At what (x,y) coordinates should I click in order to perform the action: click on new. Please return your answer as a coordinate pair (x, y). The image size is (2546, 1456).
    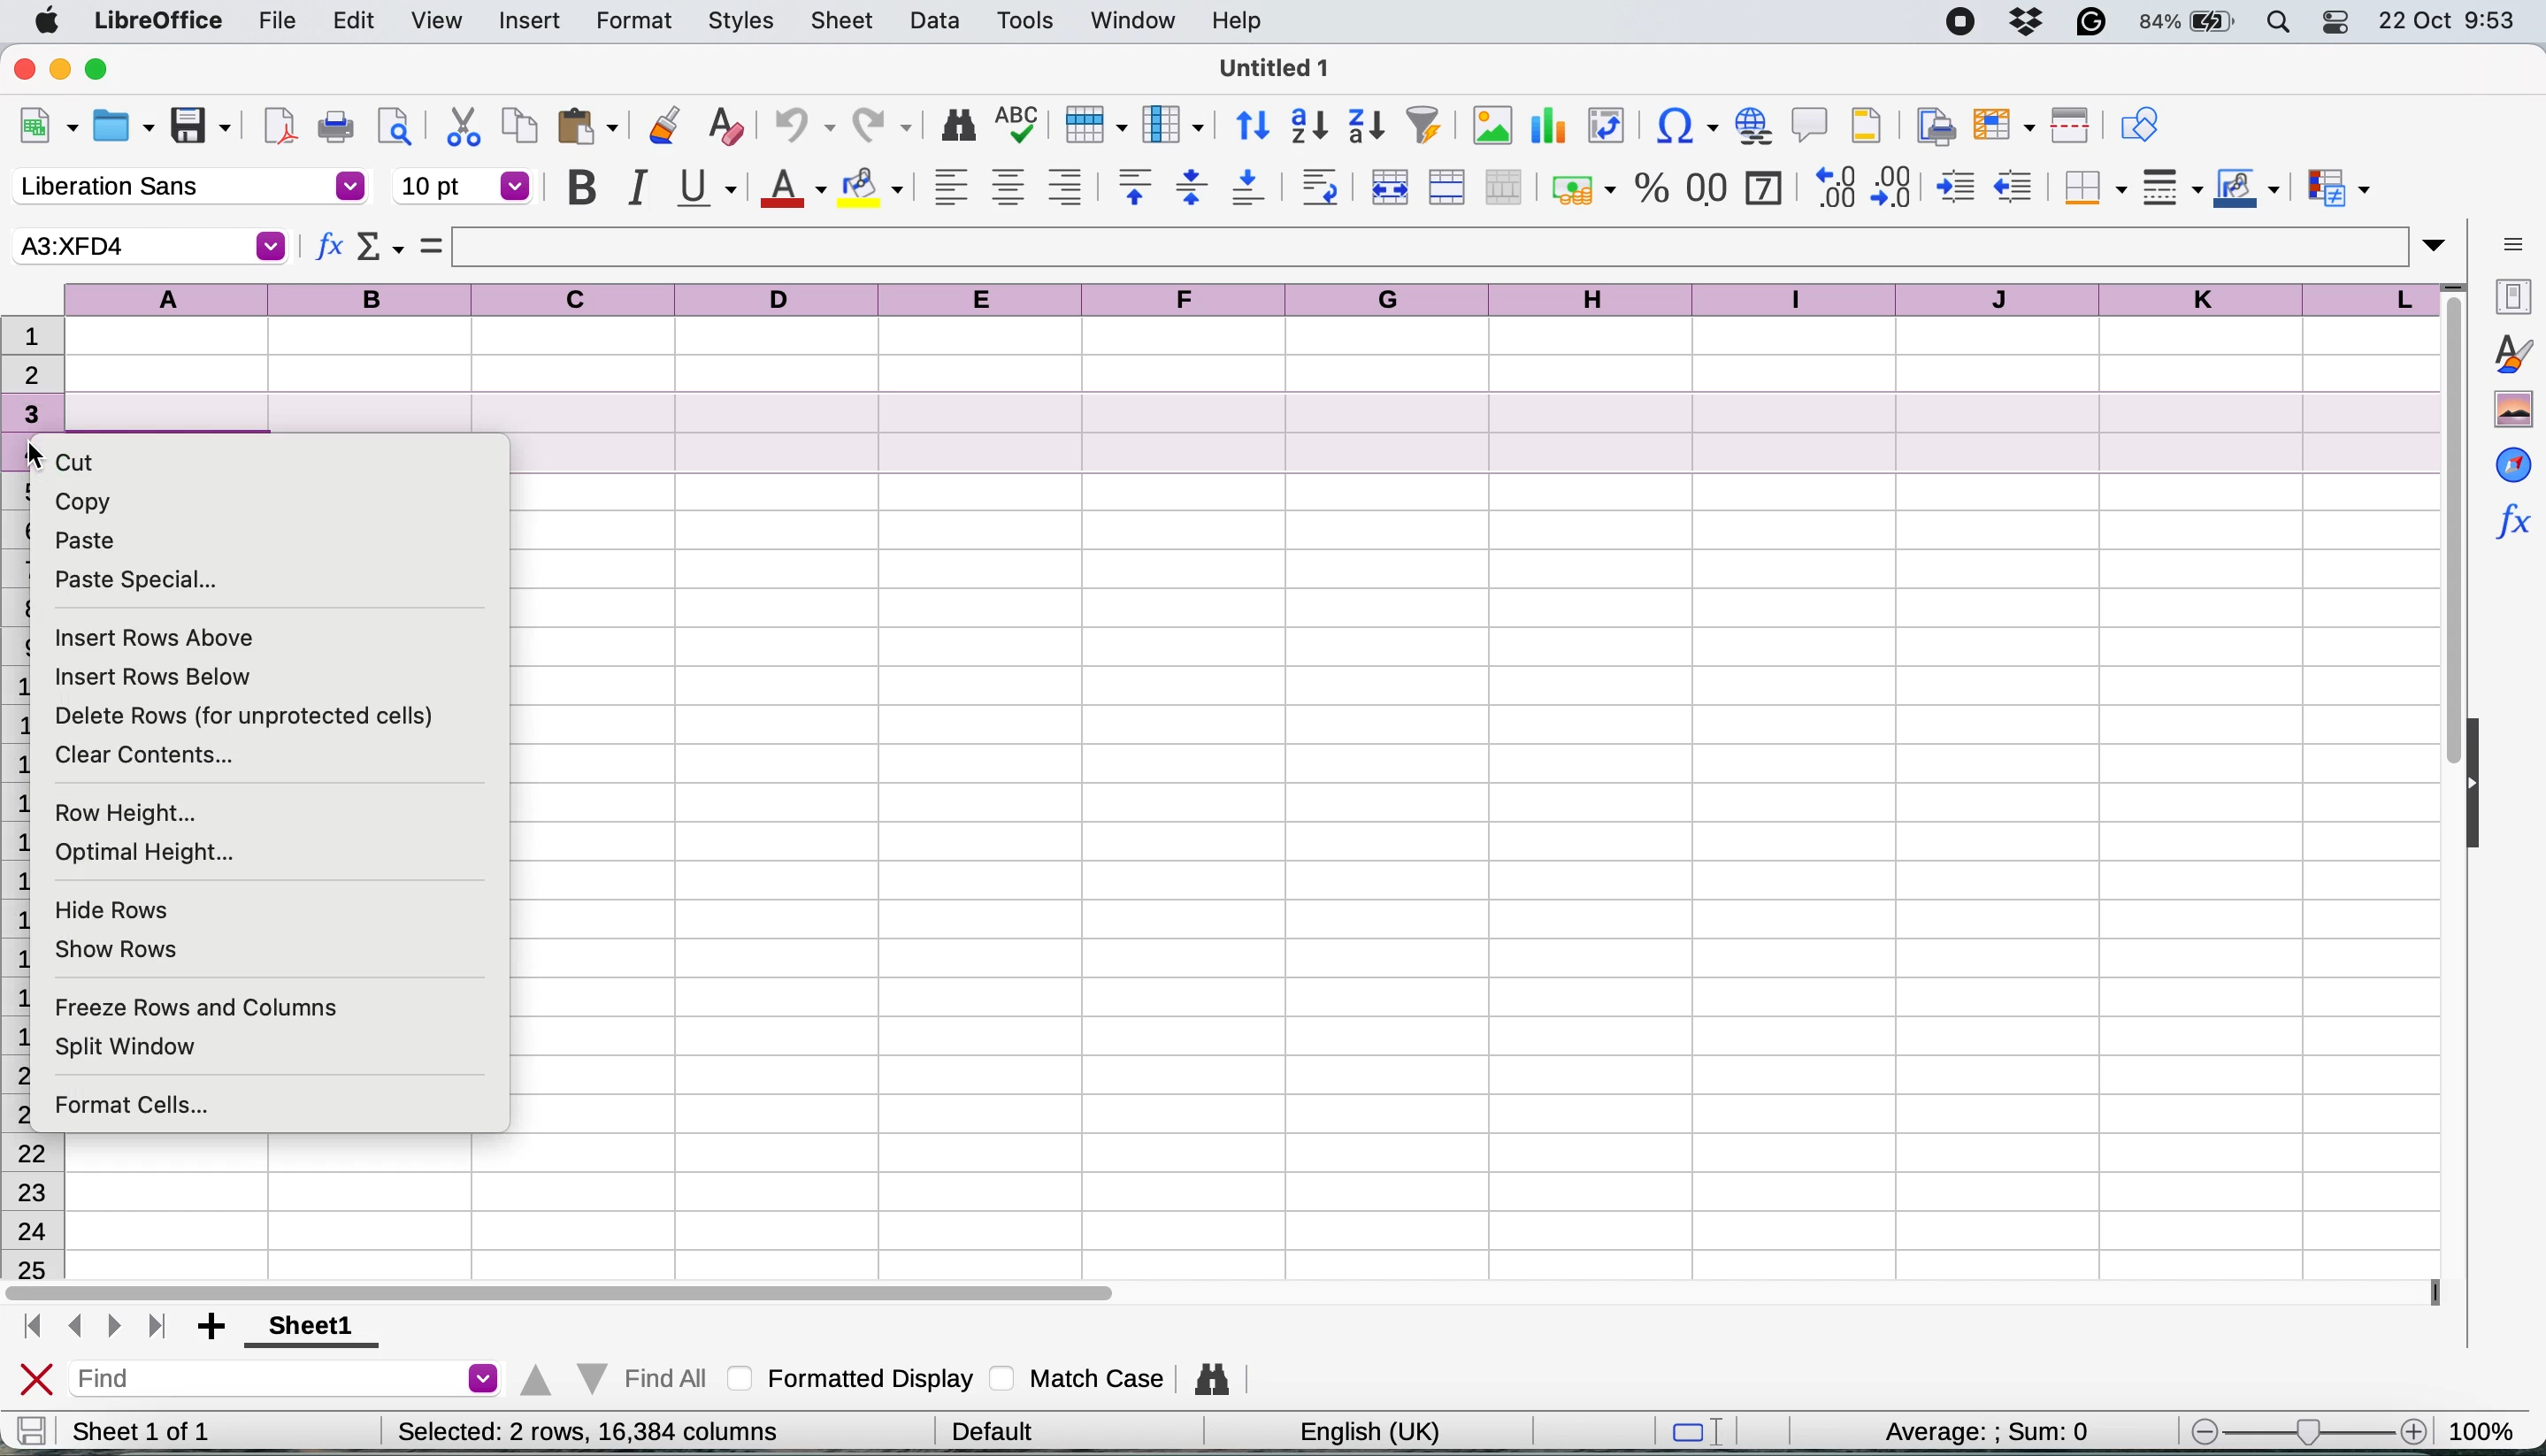
    Looking at the image, I should click on (48, 130).